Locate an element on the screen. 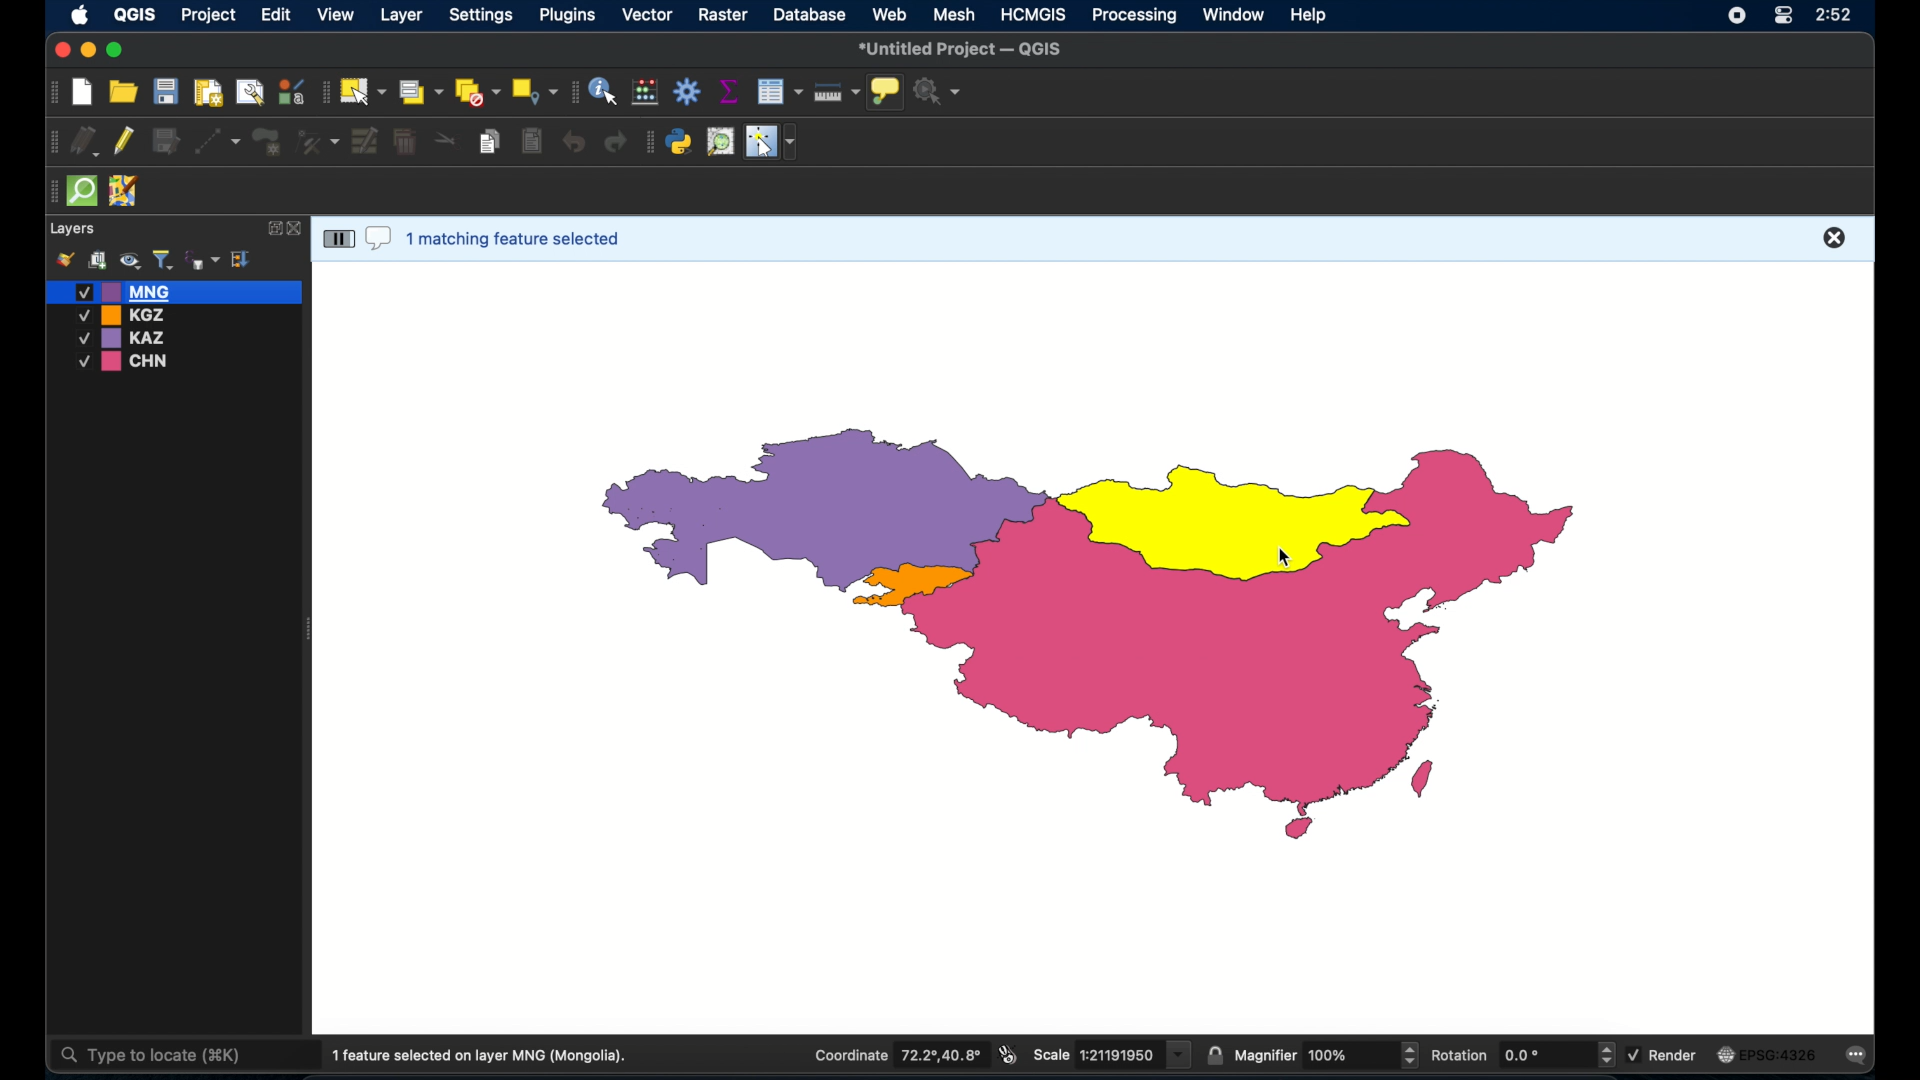  1 features selected on layer MNG (Mongolia). is located at coordinates (487, 1056).